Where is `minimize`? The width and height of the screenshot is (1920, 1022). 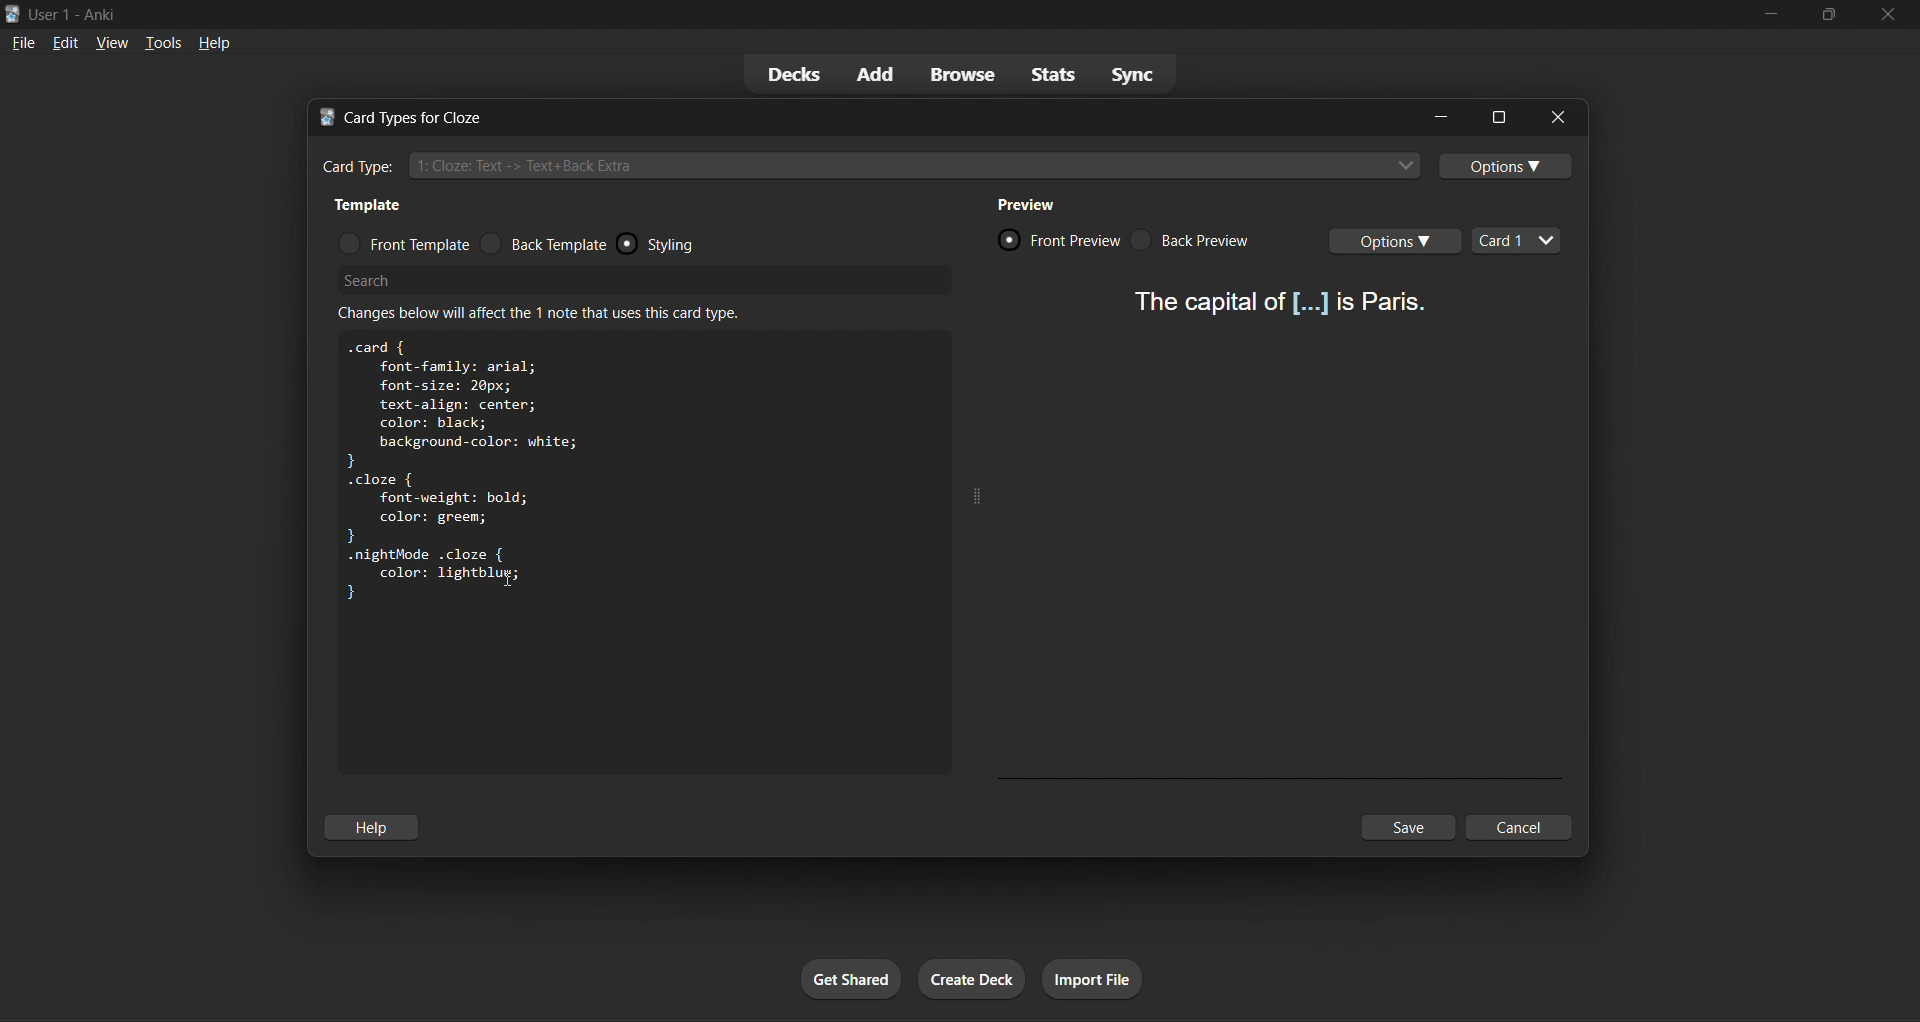
minimize is located at coordinates (1775, 15).